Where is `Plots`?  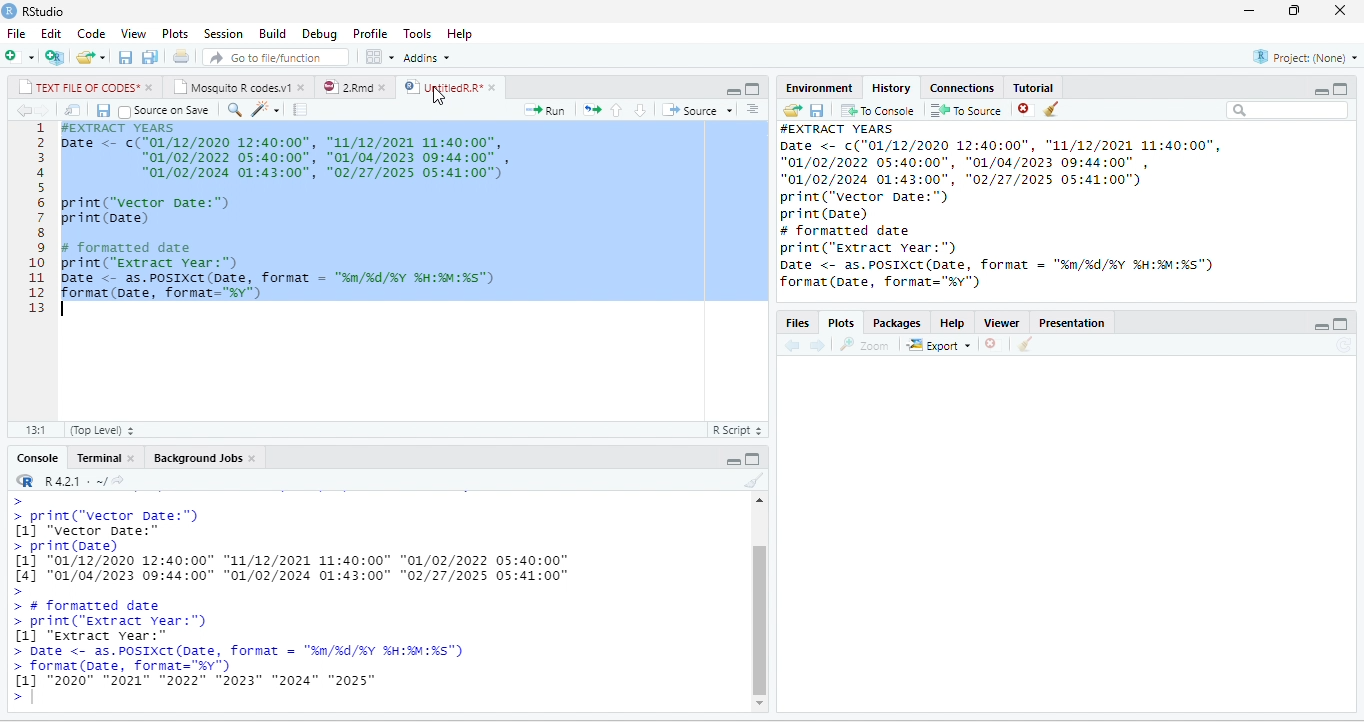
Plots is located at coordinates (841, 322).